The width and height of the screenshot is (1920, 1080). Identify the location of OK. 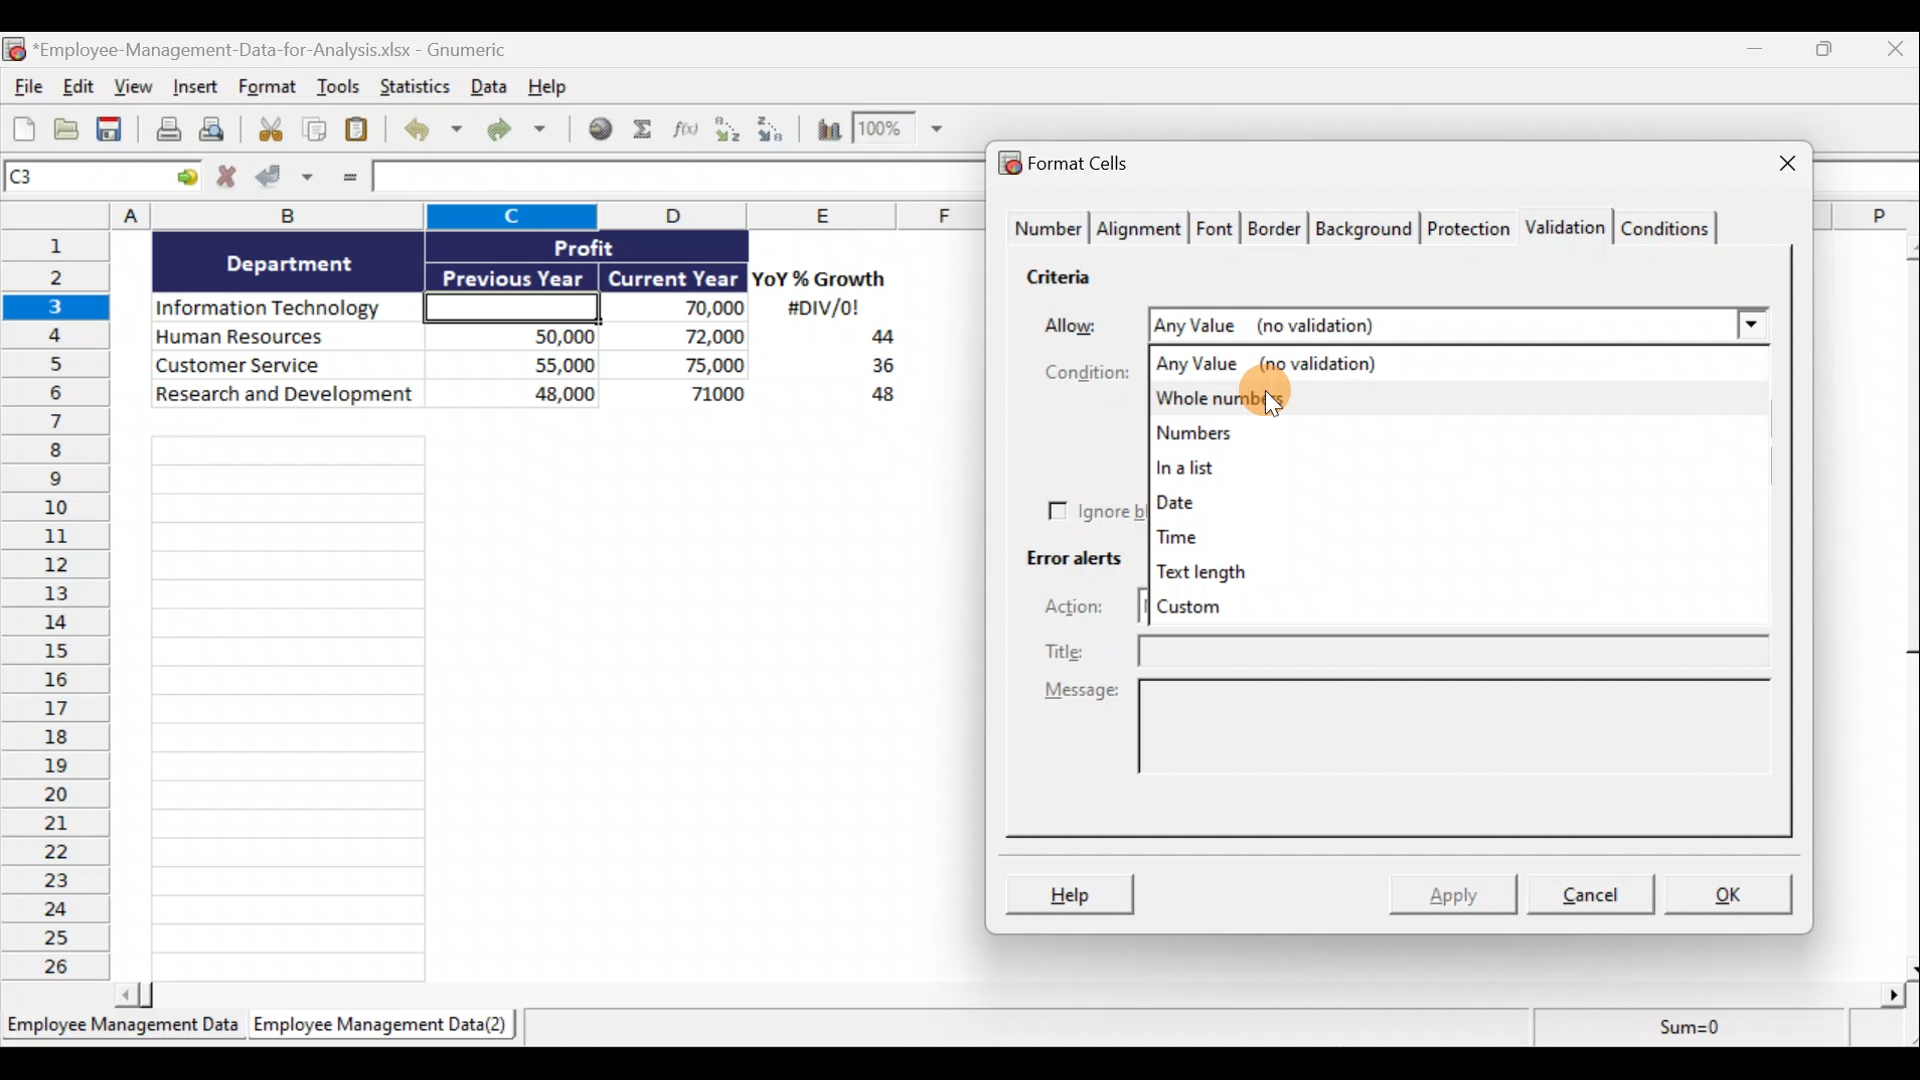
(1730, 892).